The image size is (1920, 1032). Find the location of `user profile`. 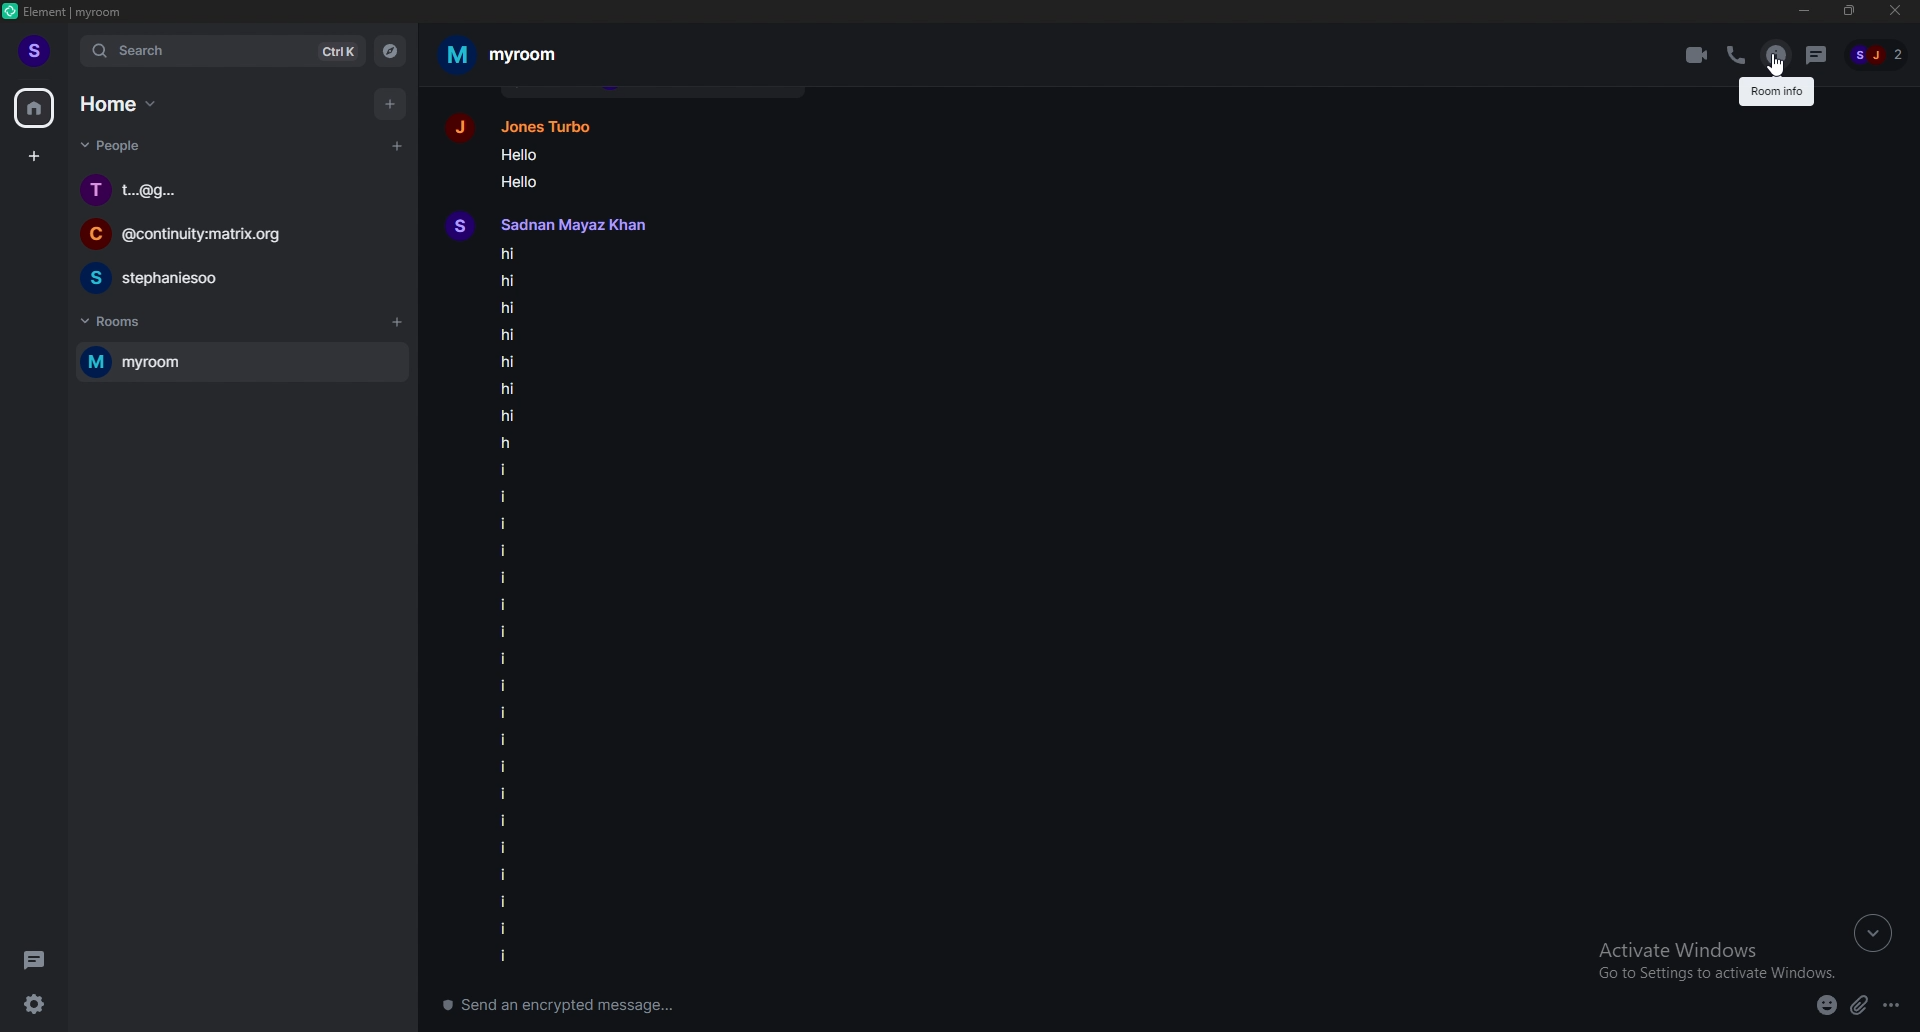

user profile is located at coordinates (568, 224).